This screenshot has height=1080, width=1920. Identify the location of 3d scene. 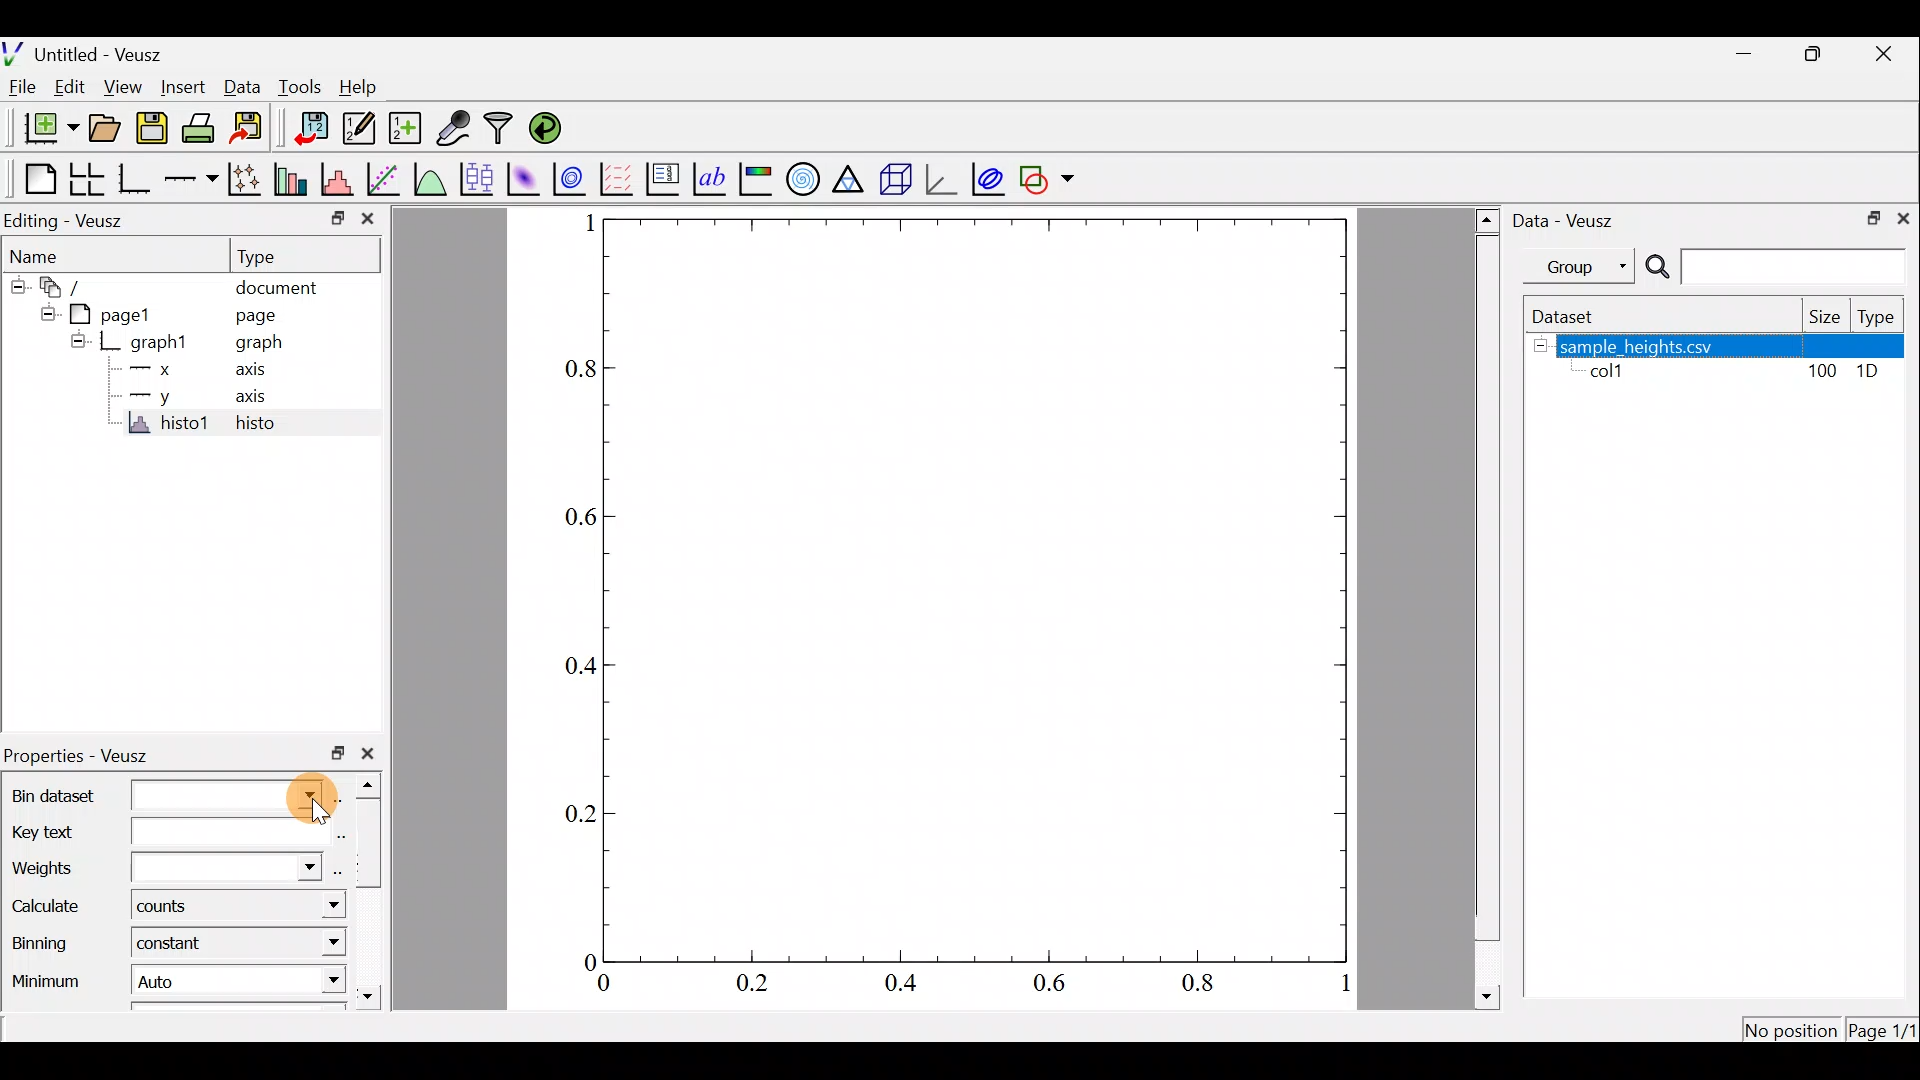
(899, 178).